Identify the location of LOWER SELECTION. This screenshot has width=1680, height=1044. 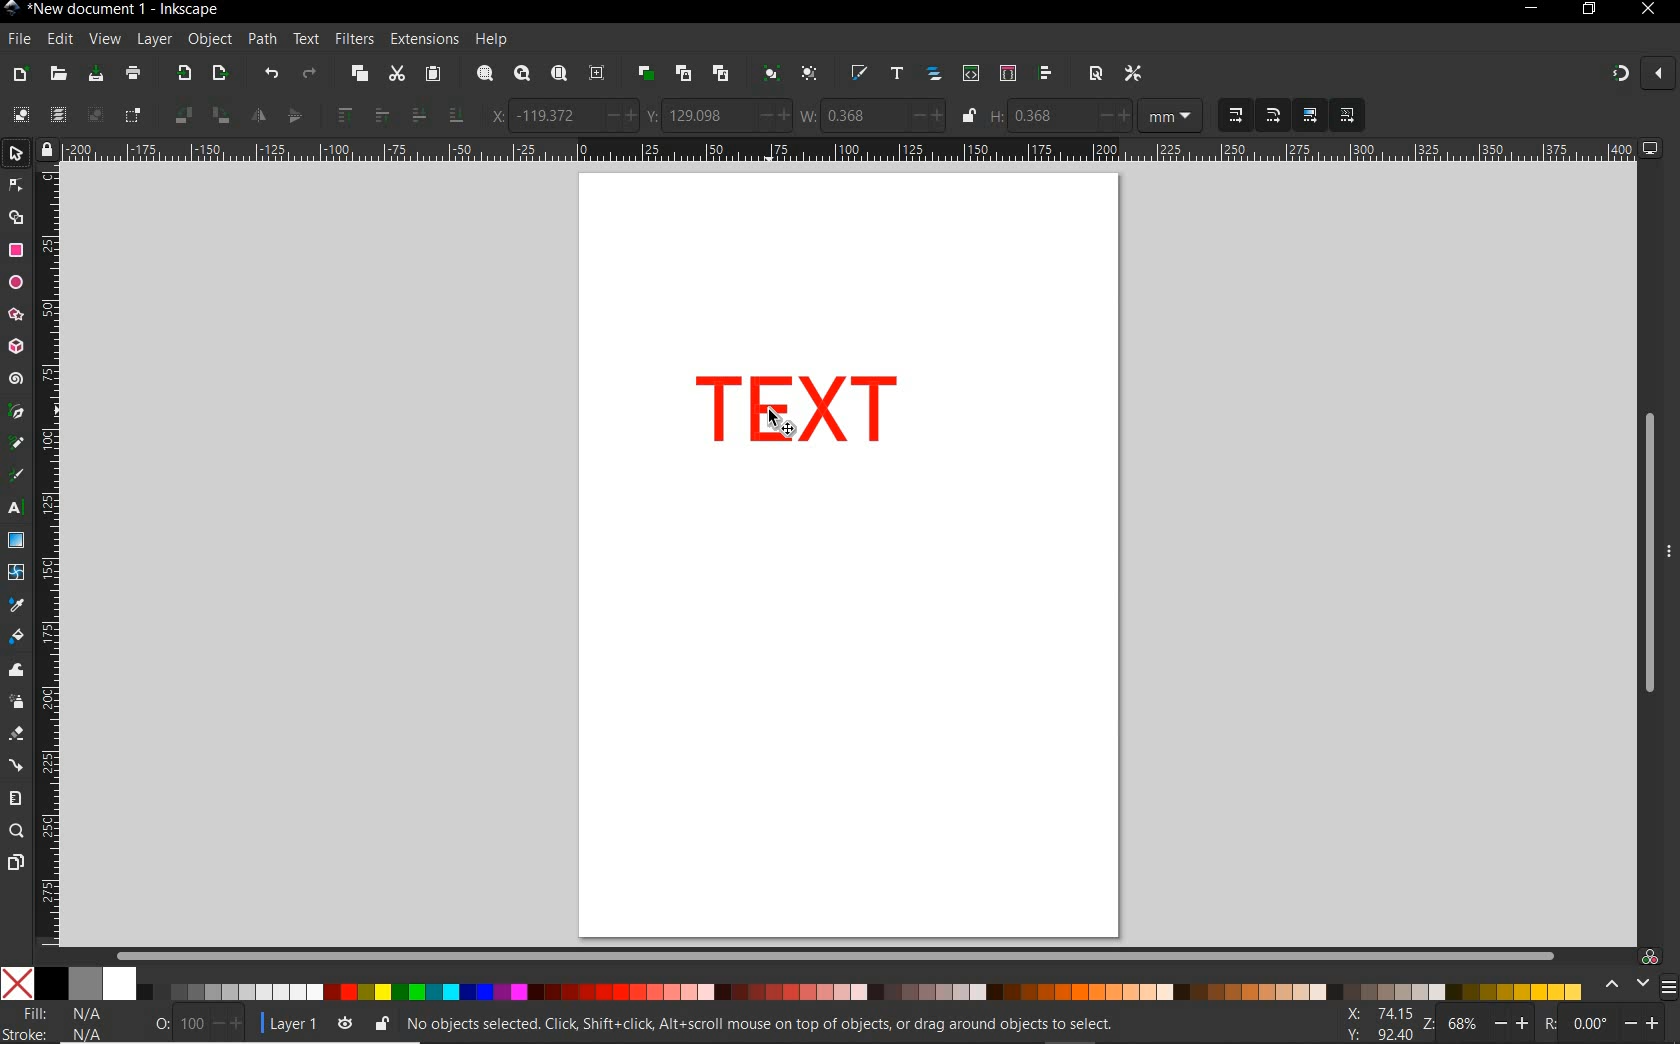
(435, 115).